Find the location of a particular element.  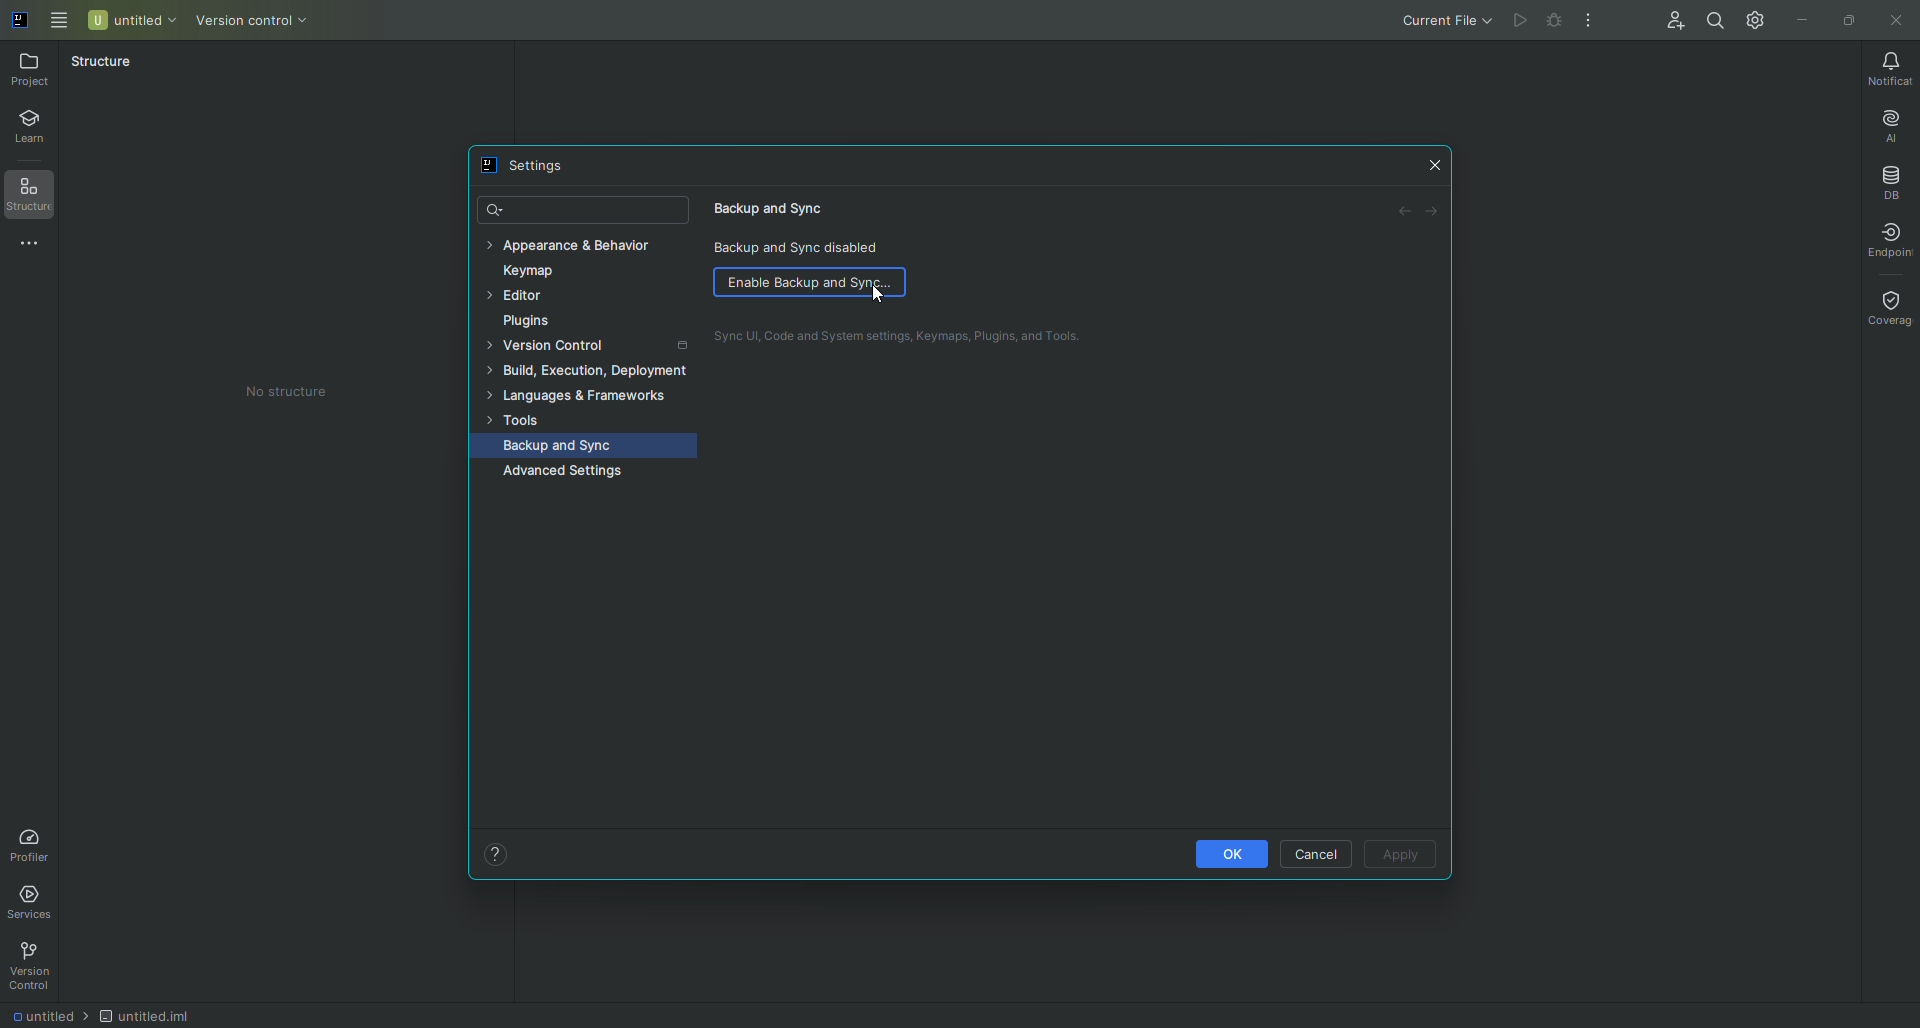

Settings is located at coordinates (528, 168).